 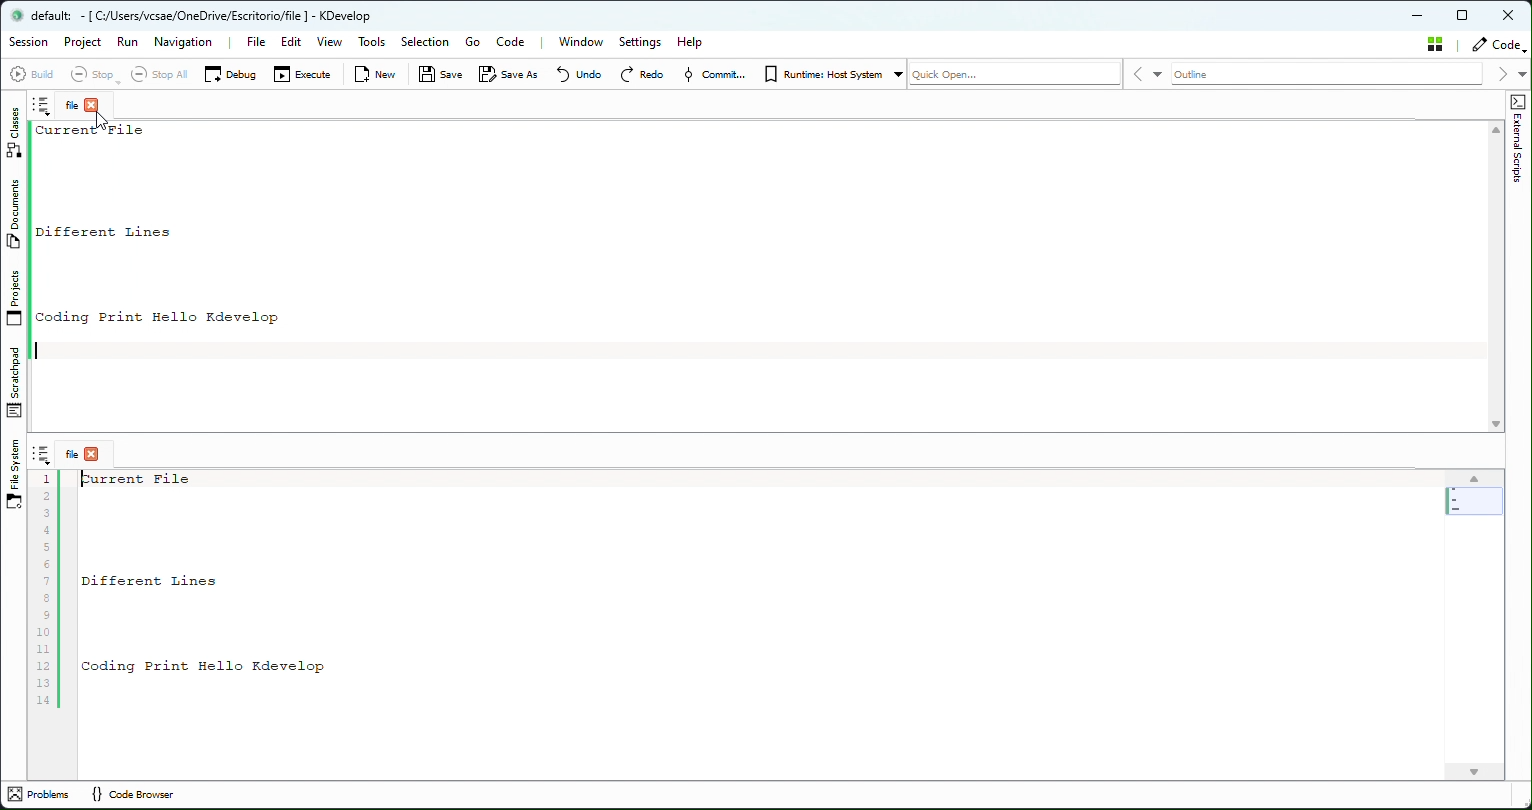 What do you see at coordinates (1520, 180) in the screenshot?
I see `External Scripts` at bounding box center [1520, 180].